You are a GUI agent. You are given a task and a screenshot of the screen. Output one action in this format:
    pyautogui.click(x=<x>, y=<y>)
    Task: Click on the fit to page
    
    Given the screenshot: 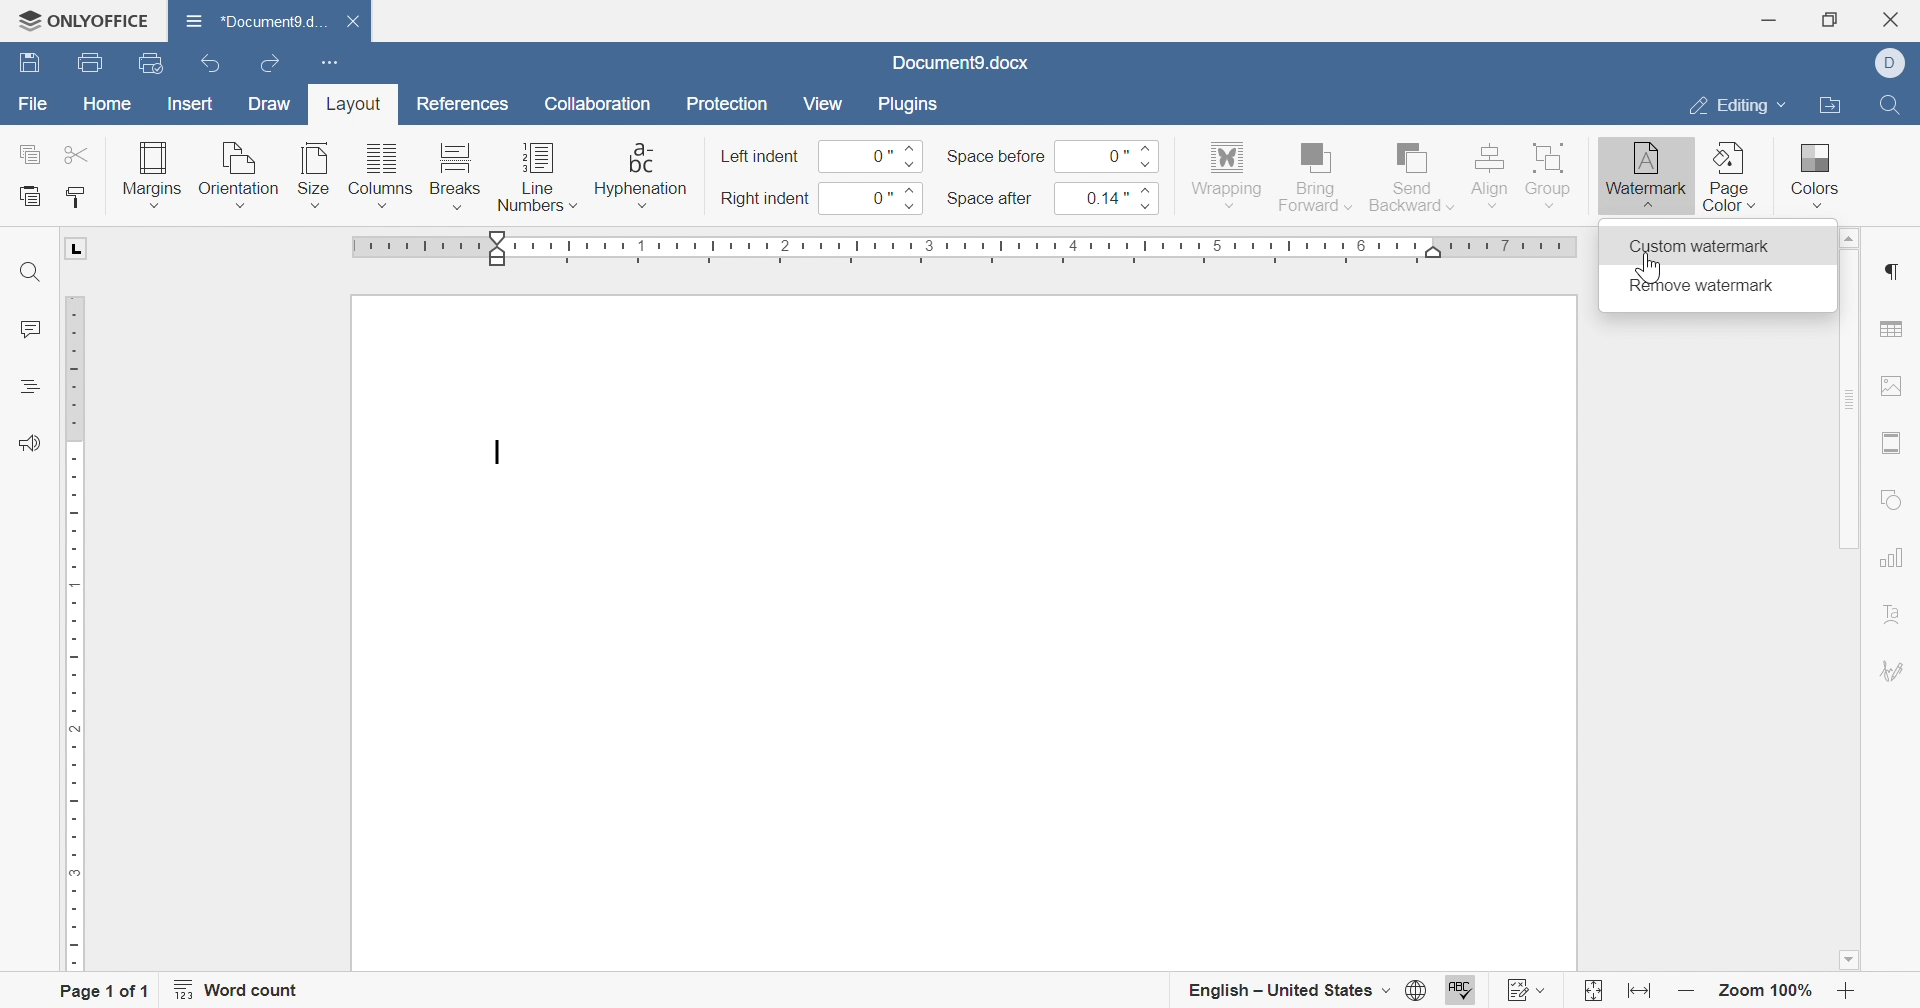 What is the action you would take?
    pyautogui.click(x=1591, y=994)
    